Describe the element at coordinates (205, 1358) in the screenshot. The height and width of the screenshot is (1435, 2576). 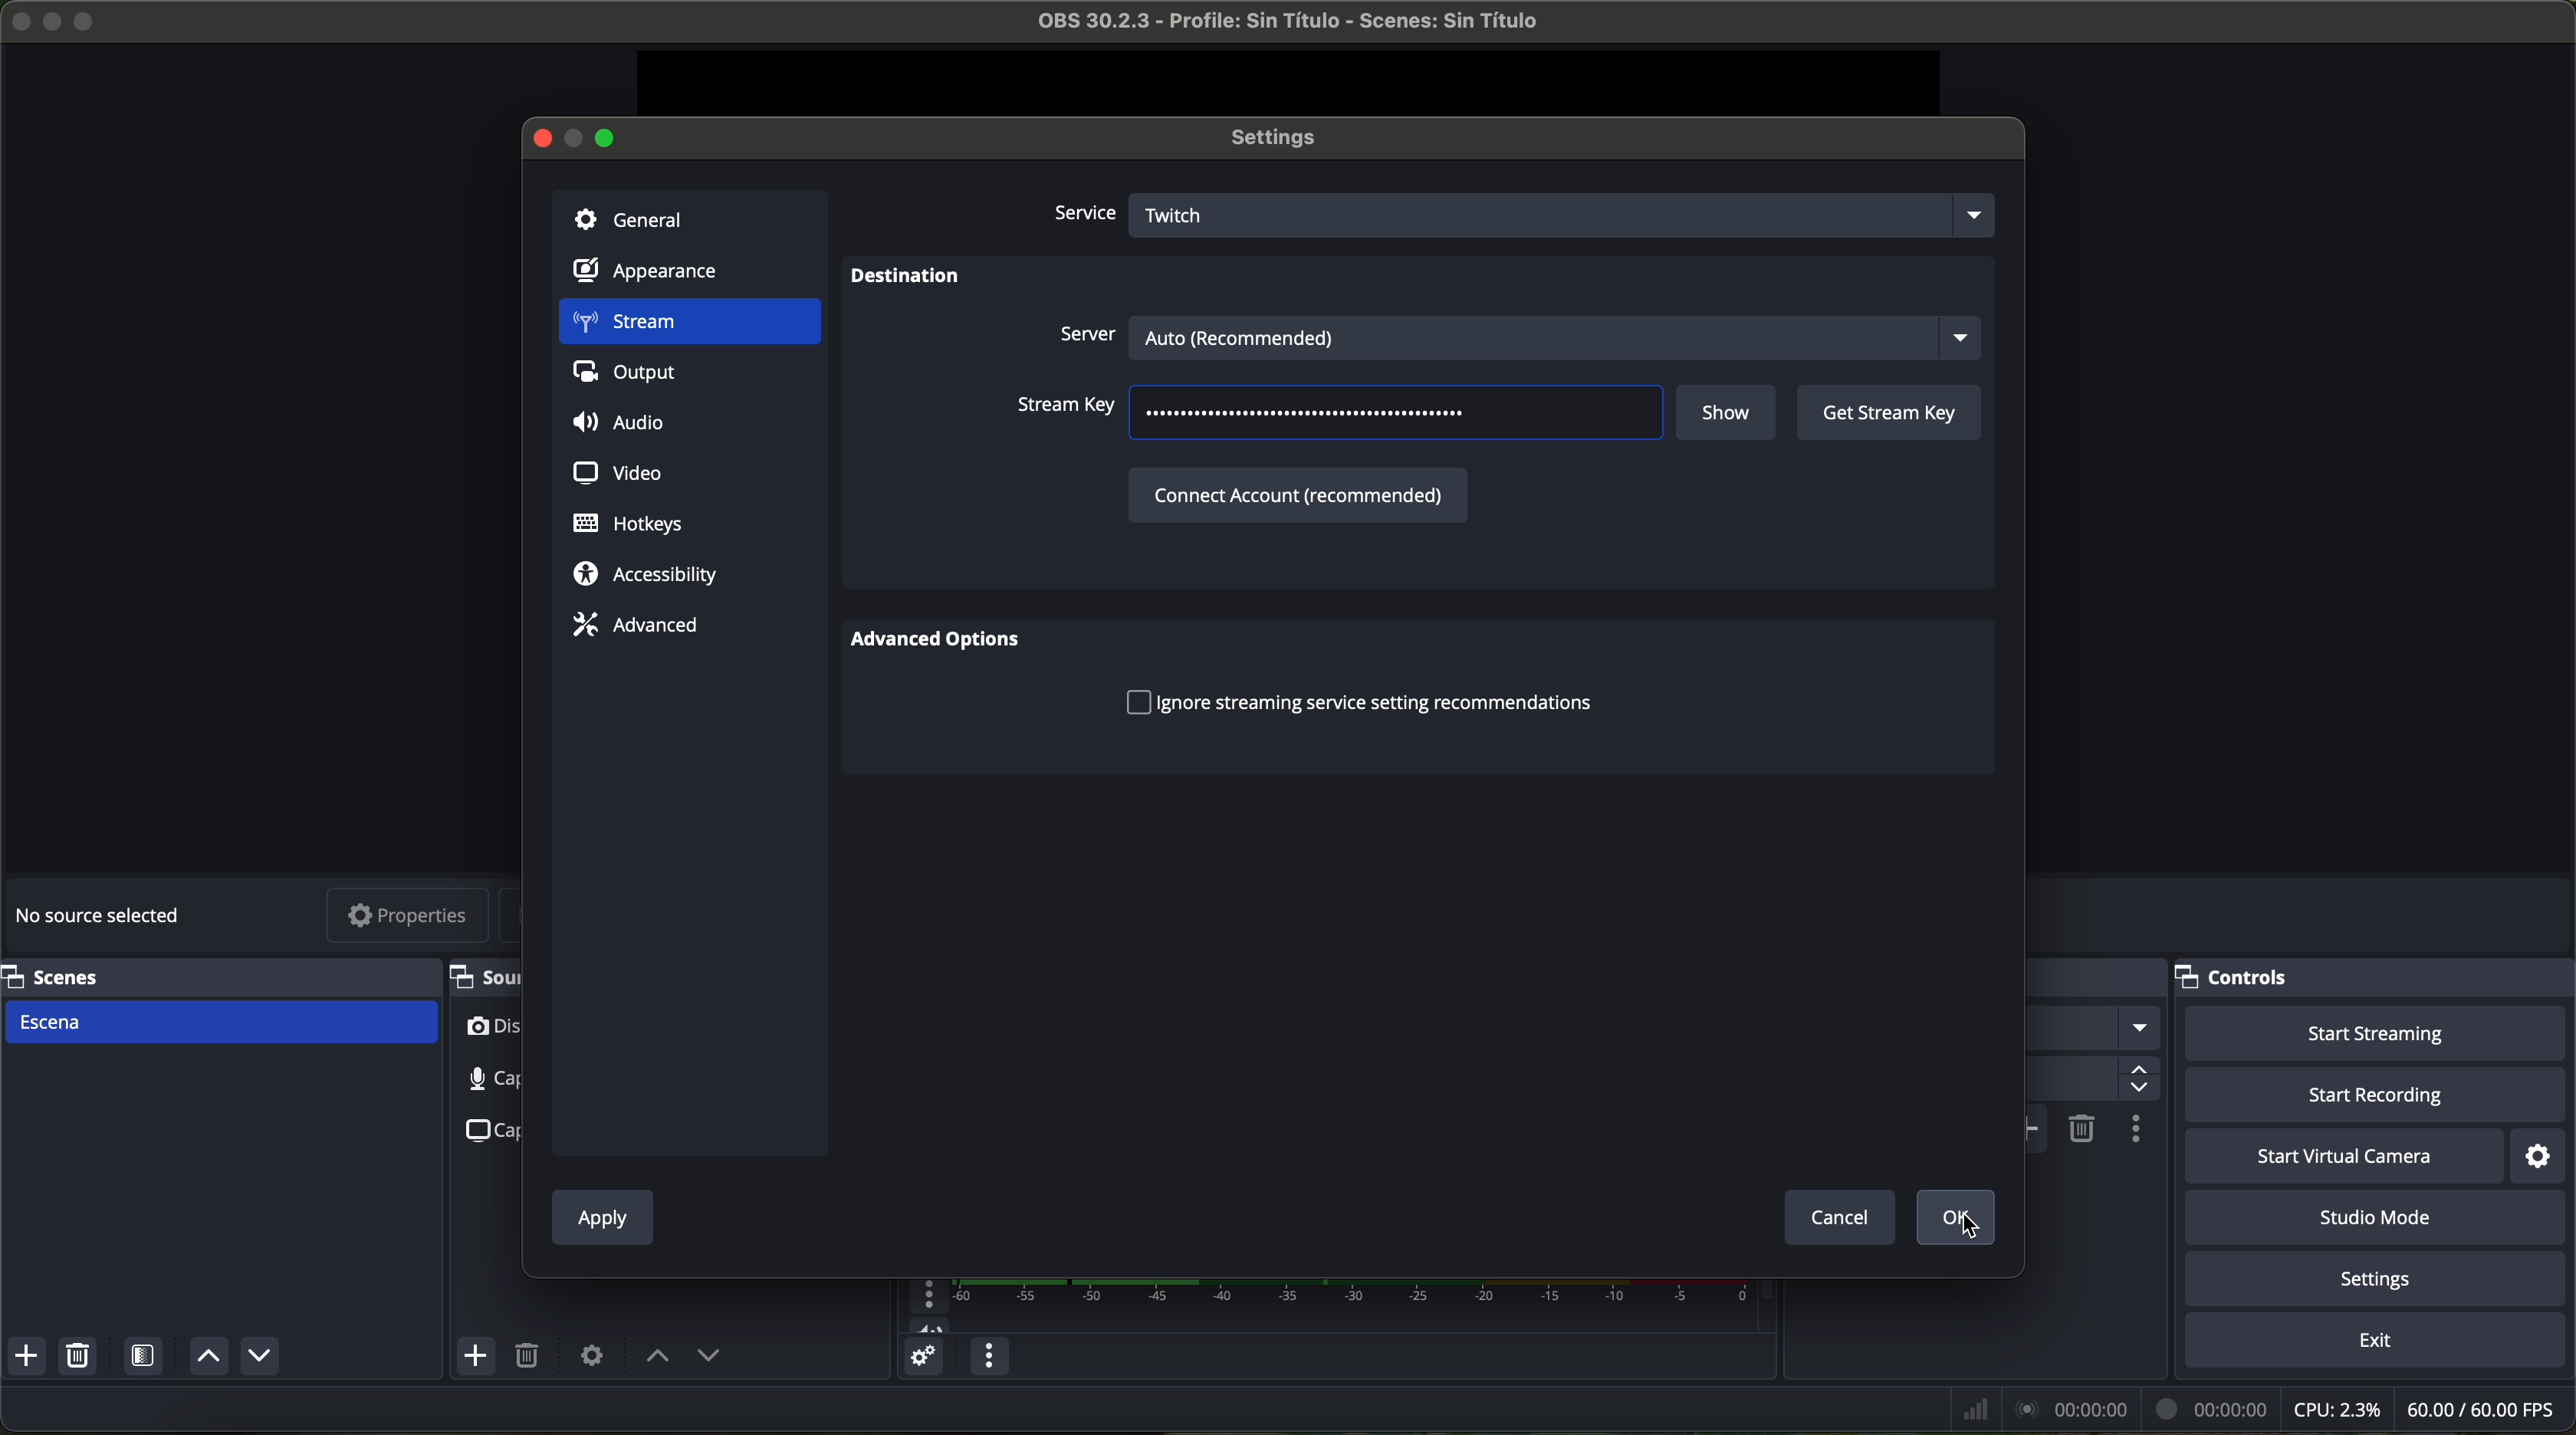
I see `move source up` at that location.